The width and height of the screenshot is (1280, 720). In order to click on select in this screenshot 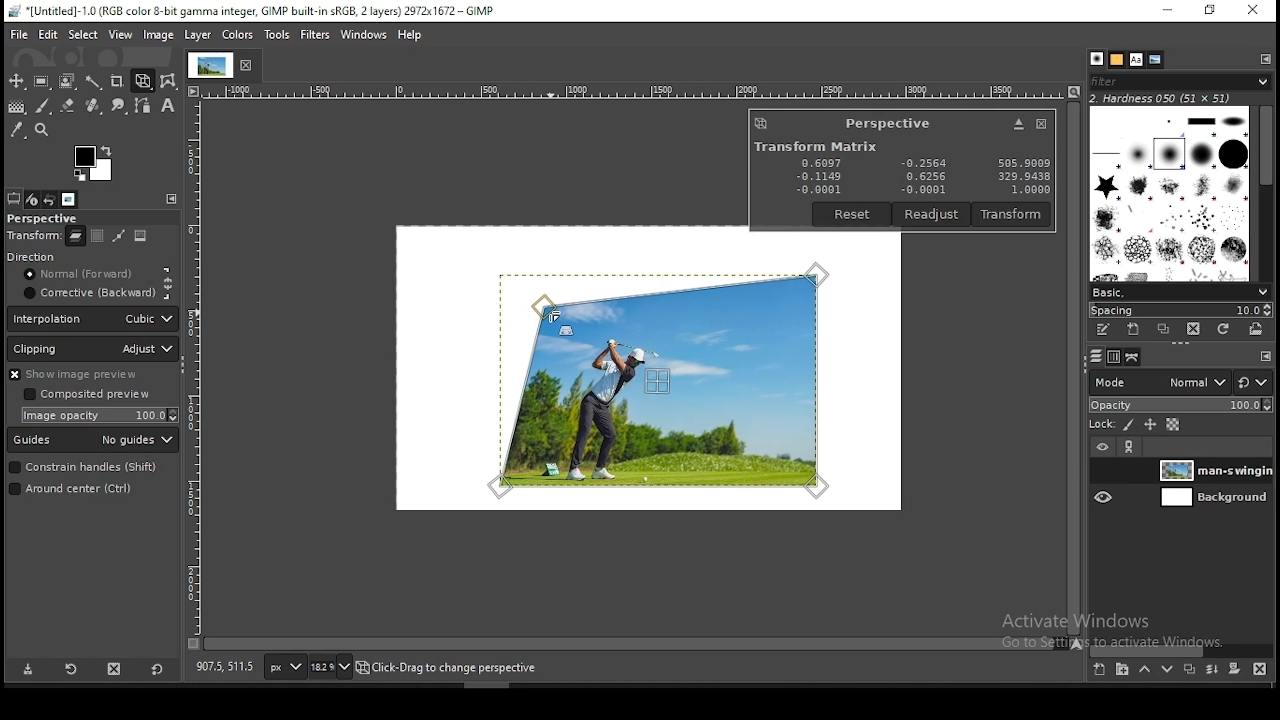, I will do `click(82, 35)`.